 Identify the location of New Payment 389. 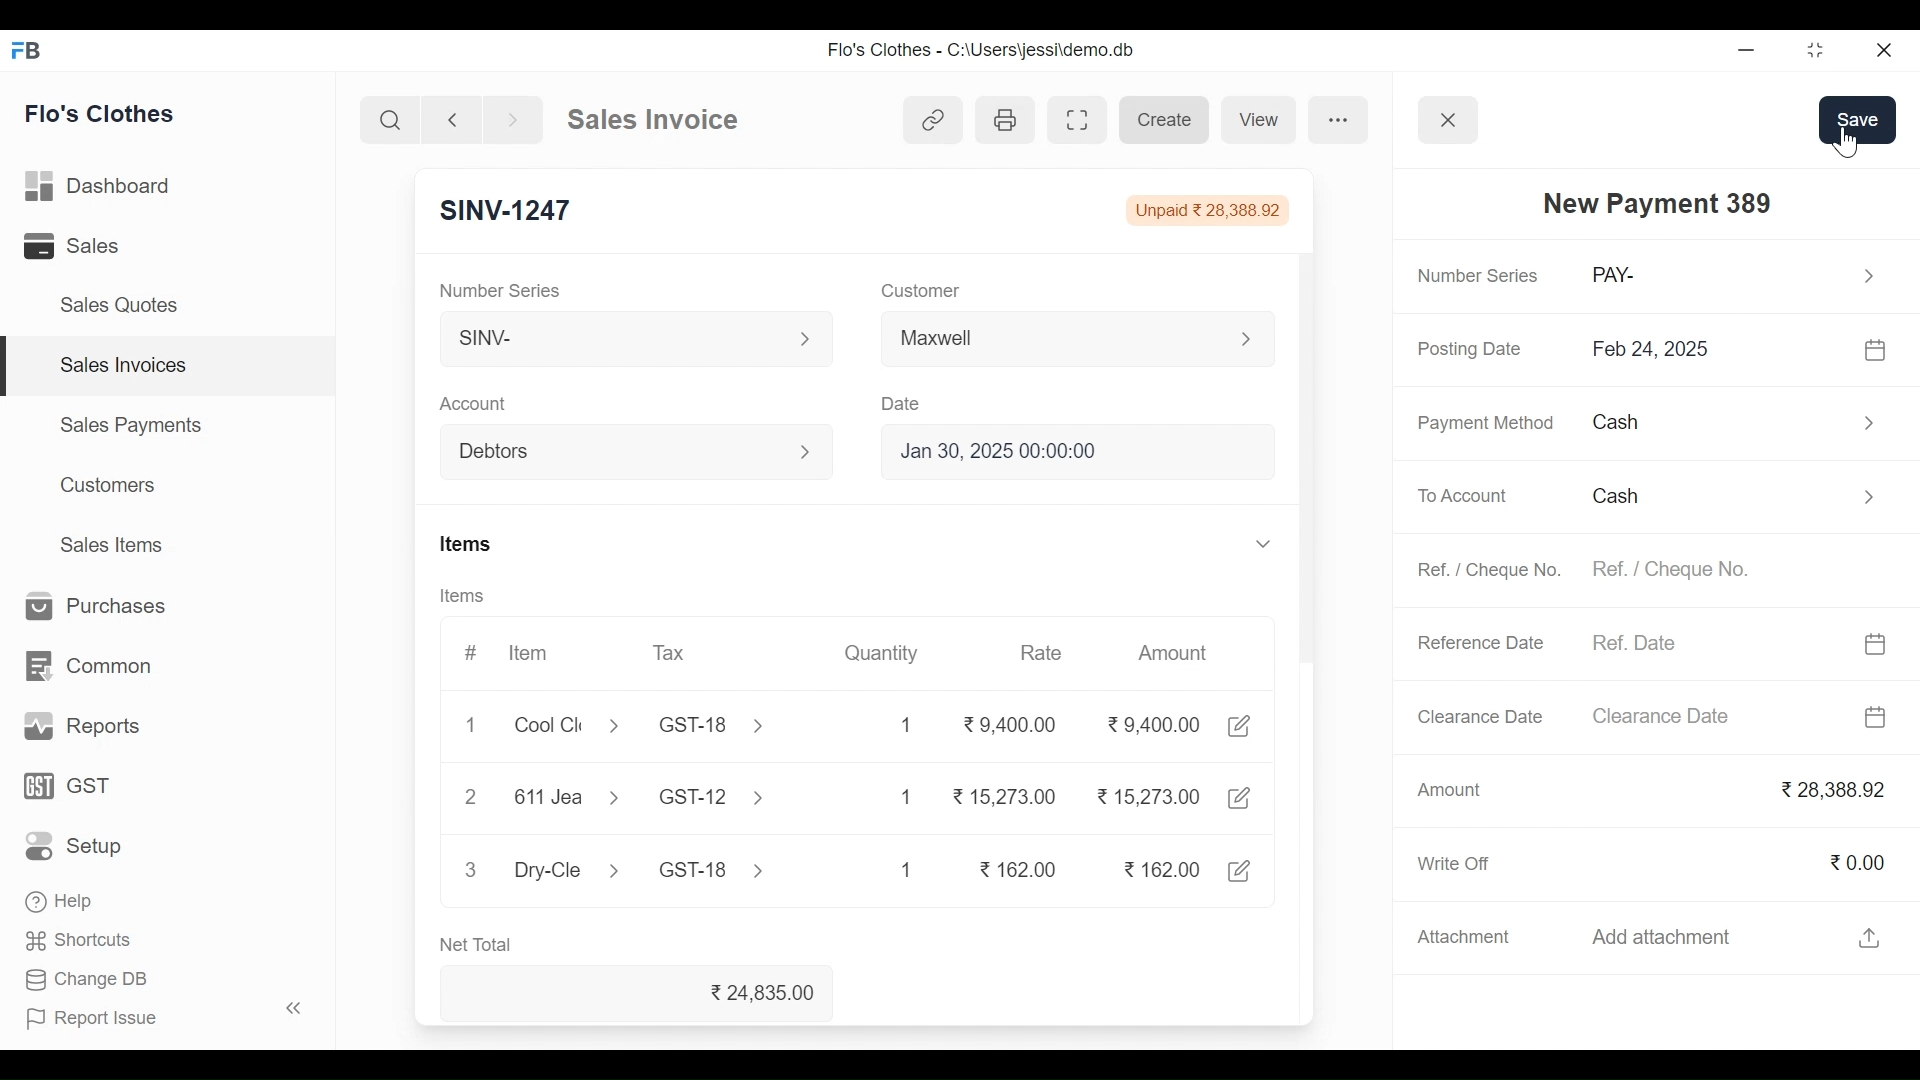
(1665, 204).